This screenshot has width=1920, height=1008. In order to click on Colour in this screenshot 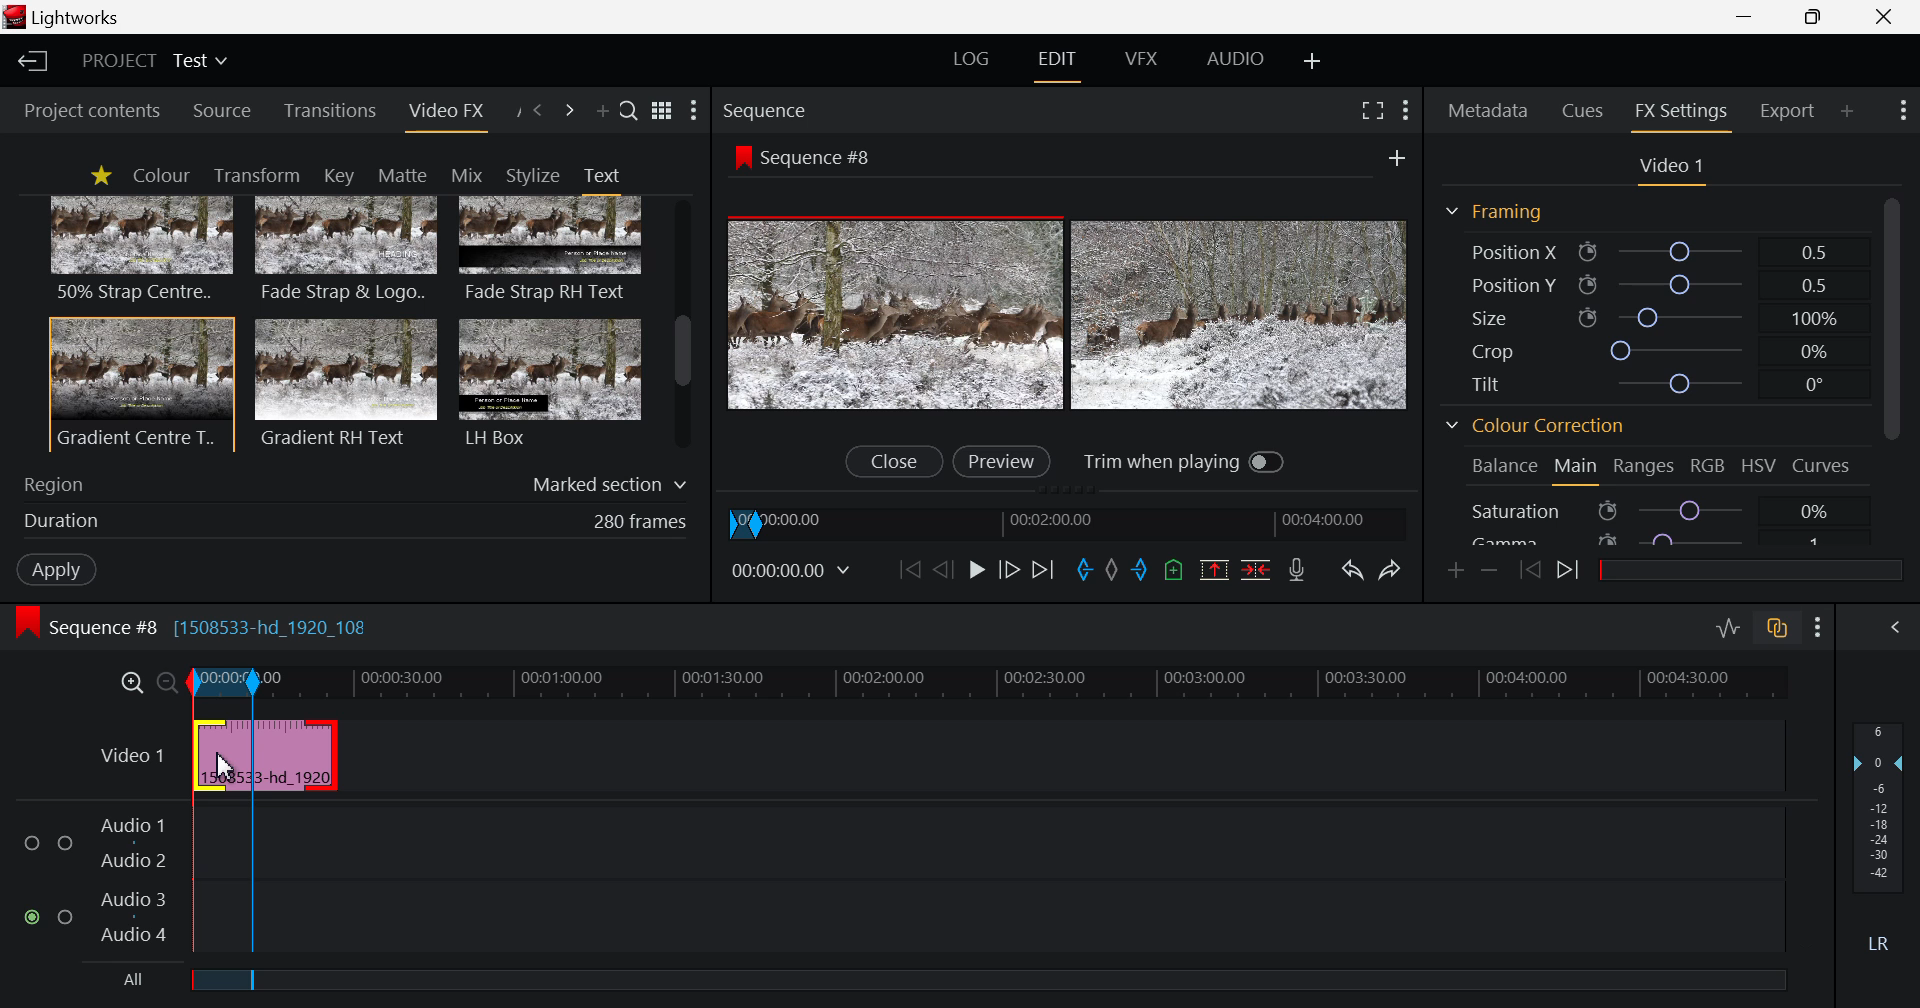, I will do `click(160, 176)`.